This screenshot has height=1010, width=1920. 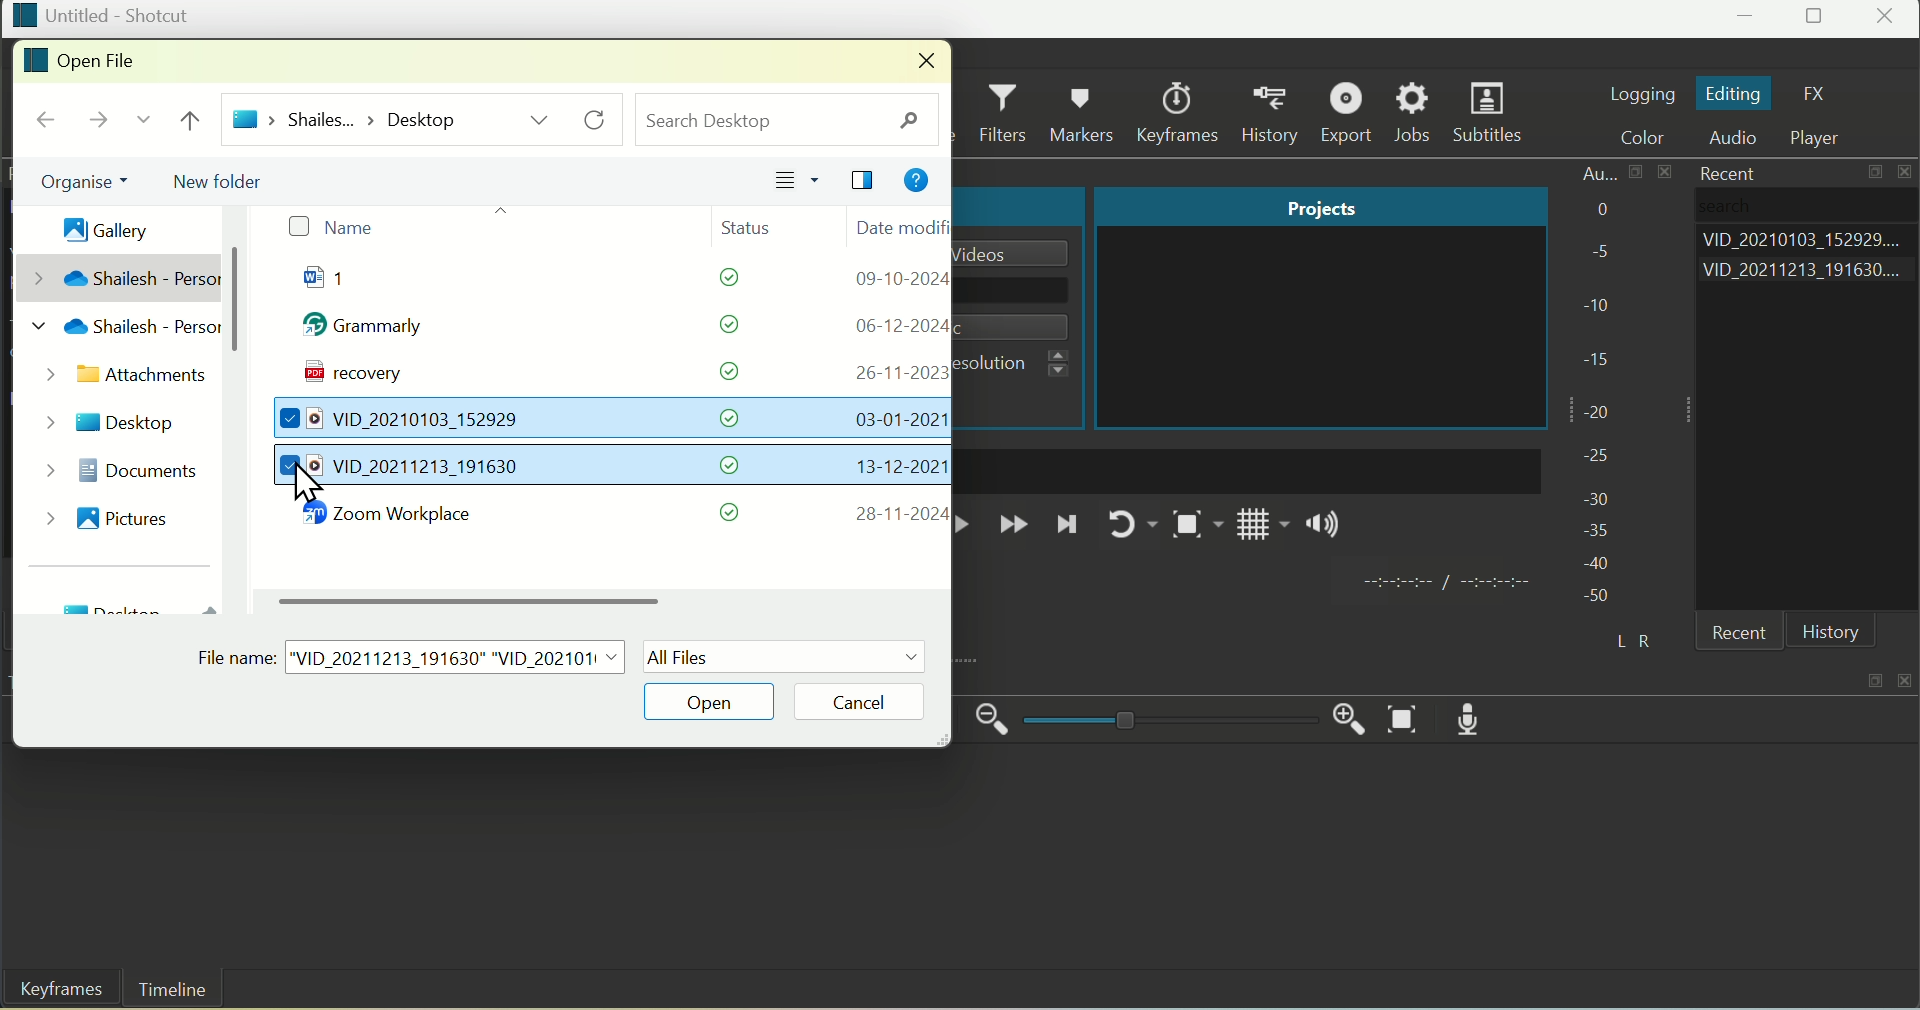 I want to click on more options, so click(x=540, y=119).